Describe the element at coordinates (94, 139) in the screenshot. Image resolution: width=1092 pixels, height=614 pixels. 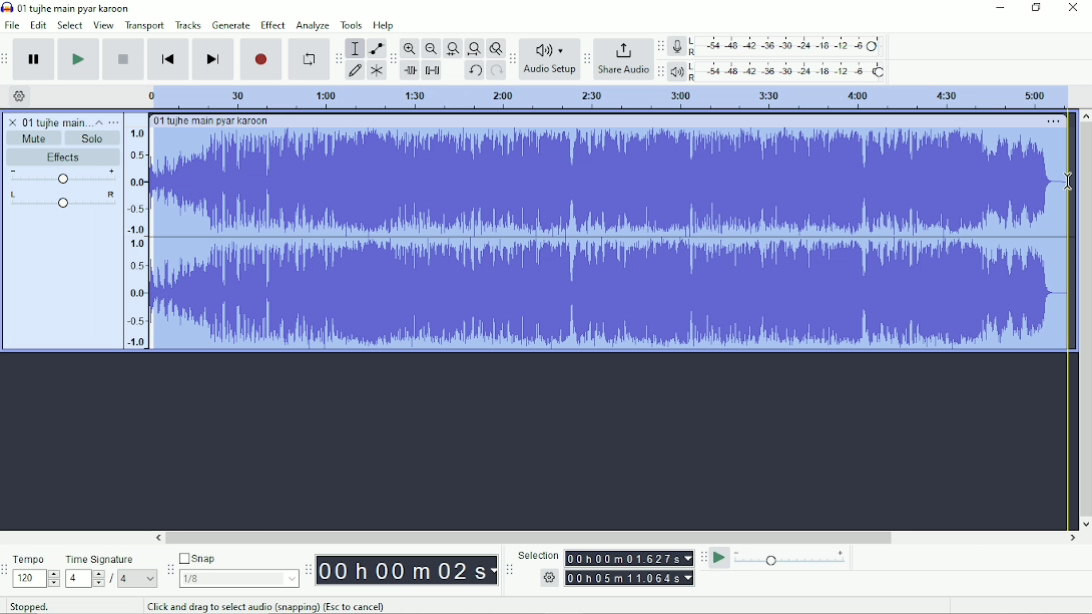
I see `Solo` at that location.